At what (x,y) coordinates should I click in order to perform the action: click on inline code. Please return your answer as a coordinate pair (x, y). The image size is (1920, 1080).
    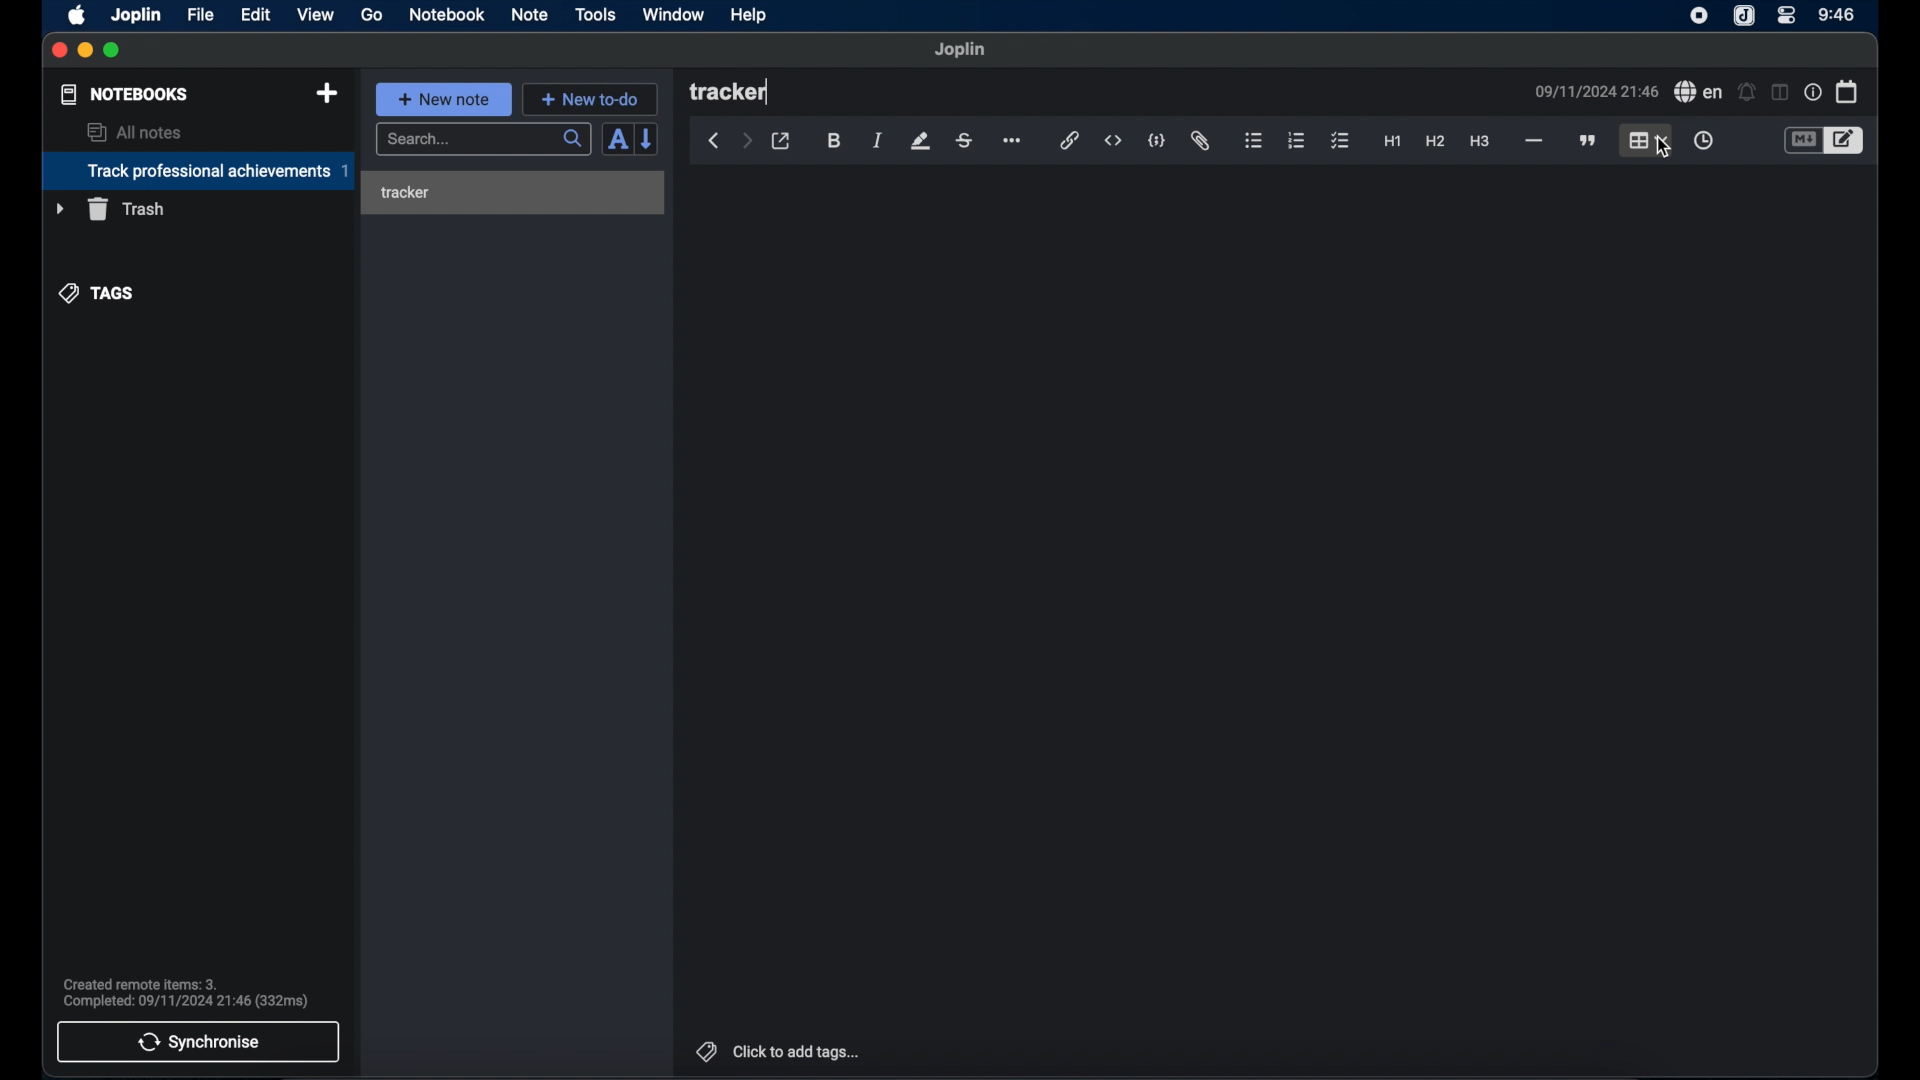
    Looking at the image, I should click on (1113, 141).